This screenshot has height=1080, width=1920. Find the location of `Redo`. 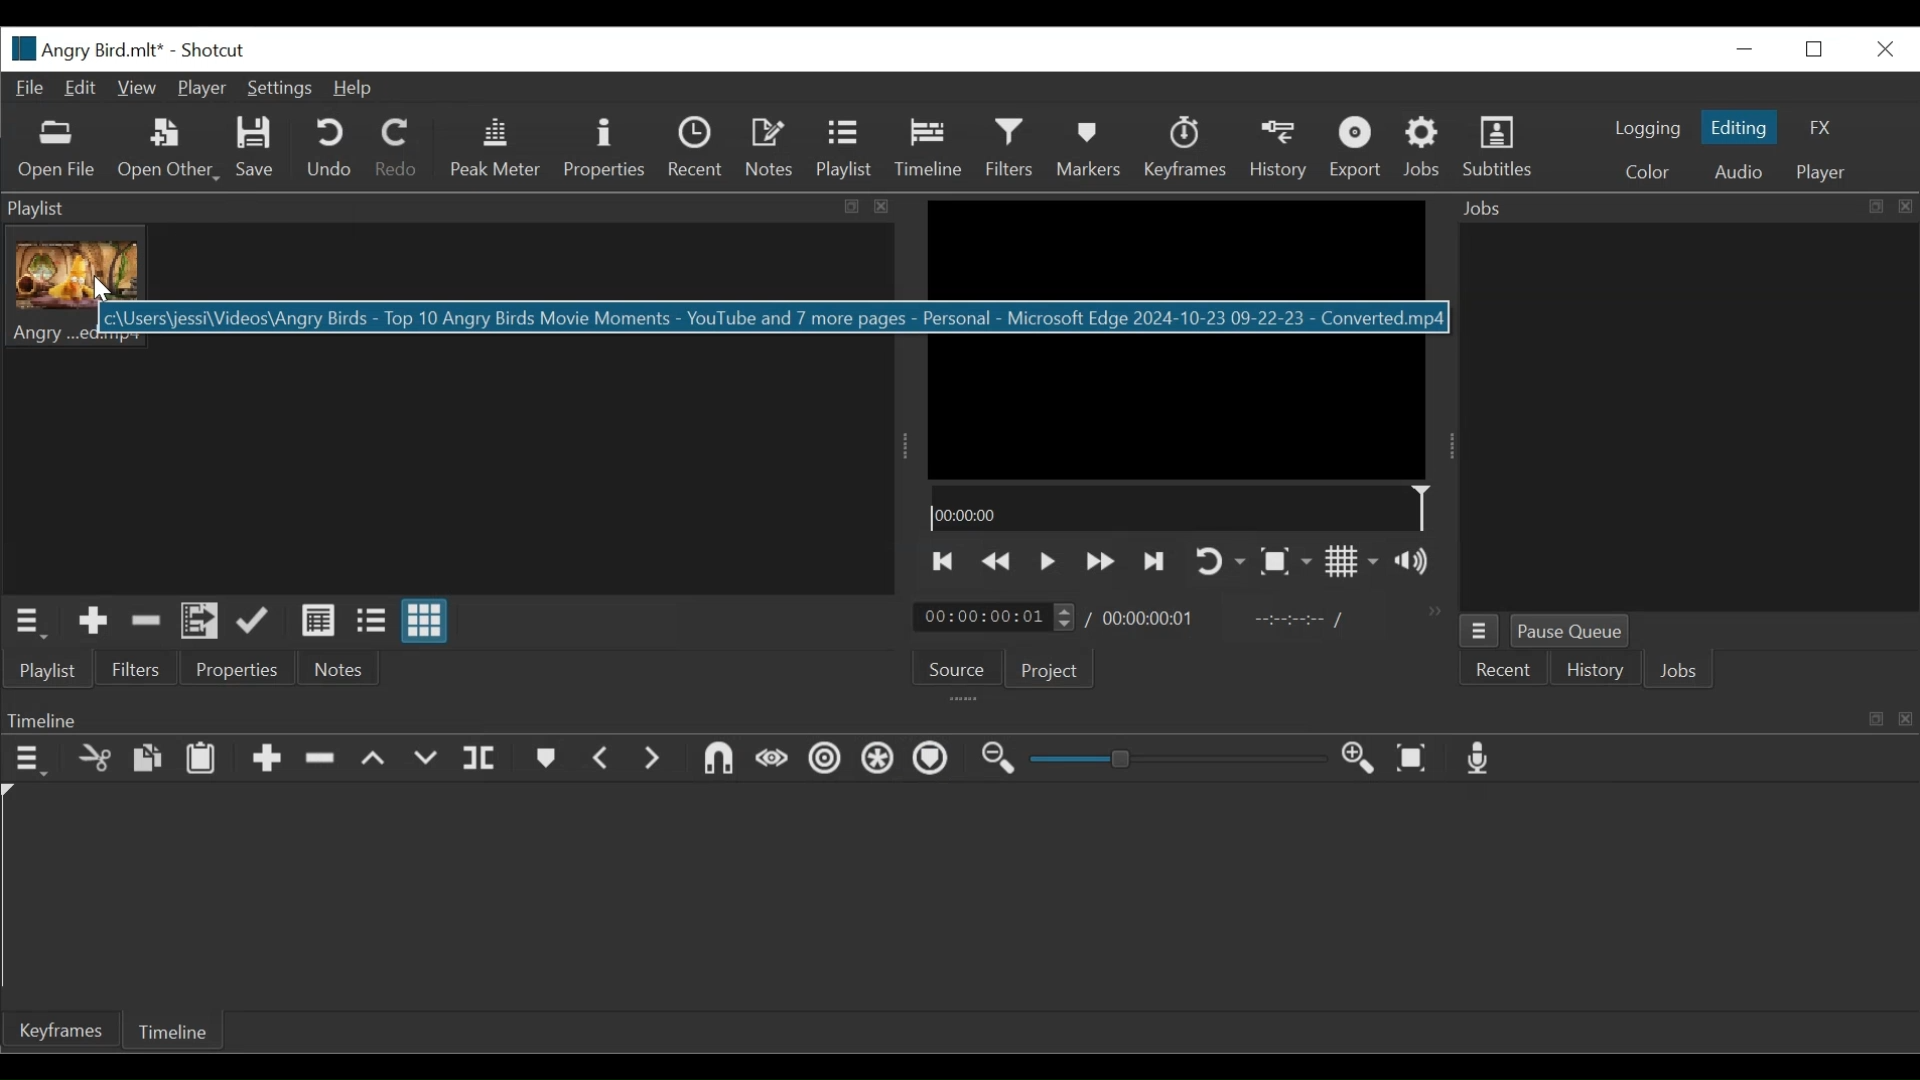

Redo is located at coordinates (399, 148).